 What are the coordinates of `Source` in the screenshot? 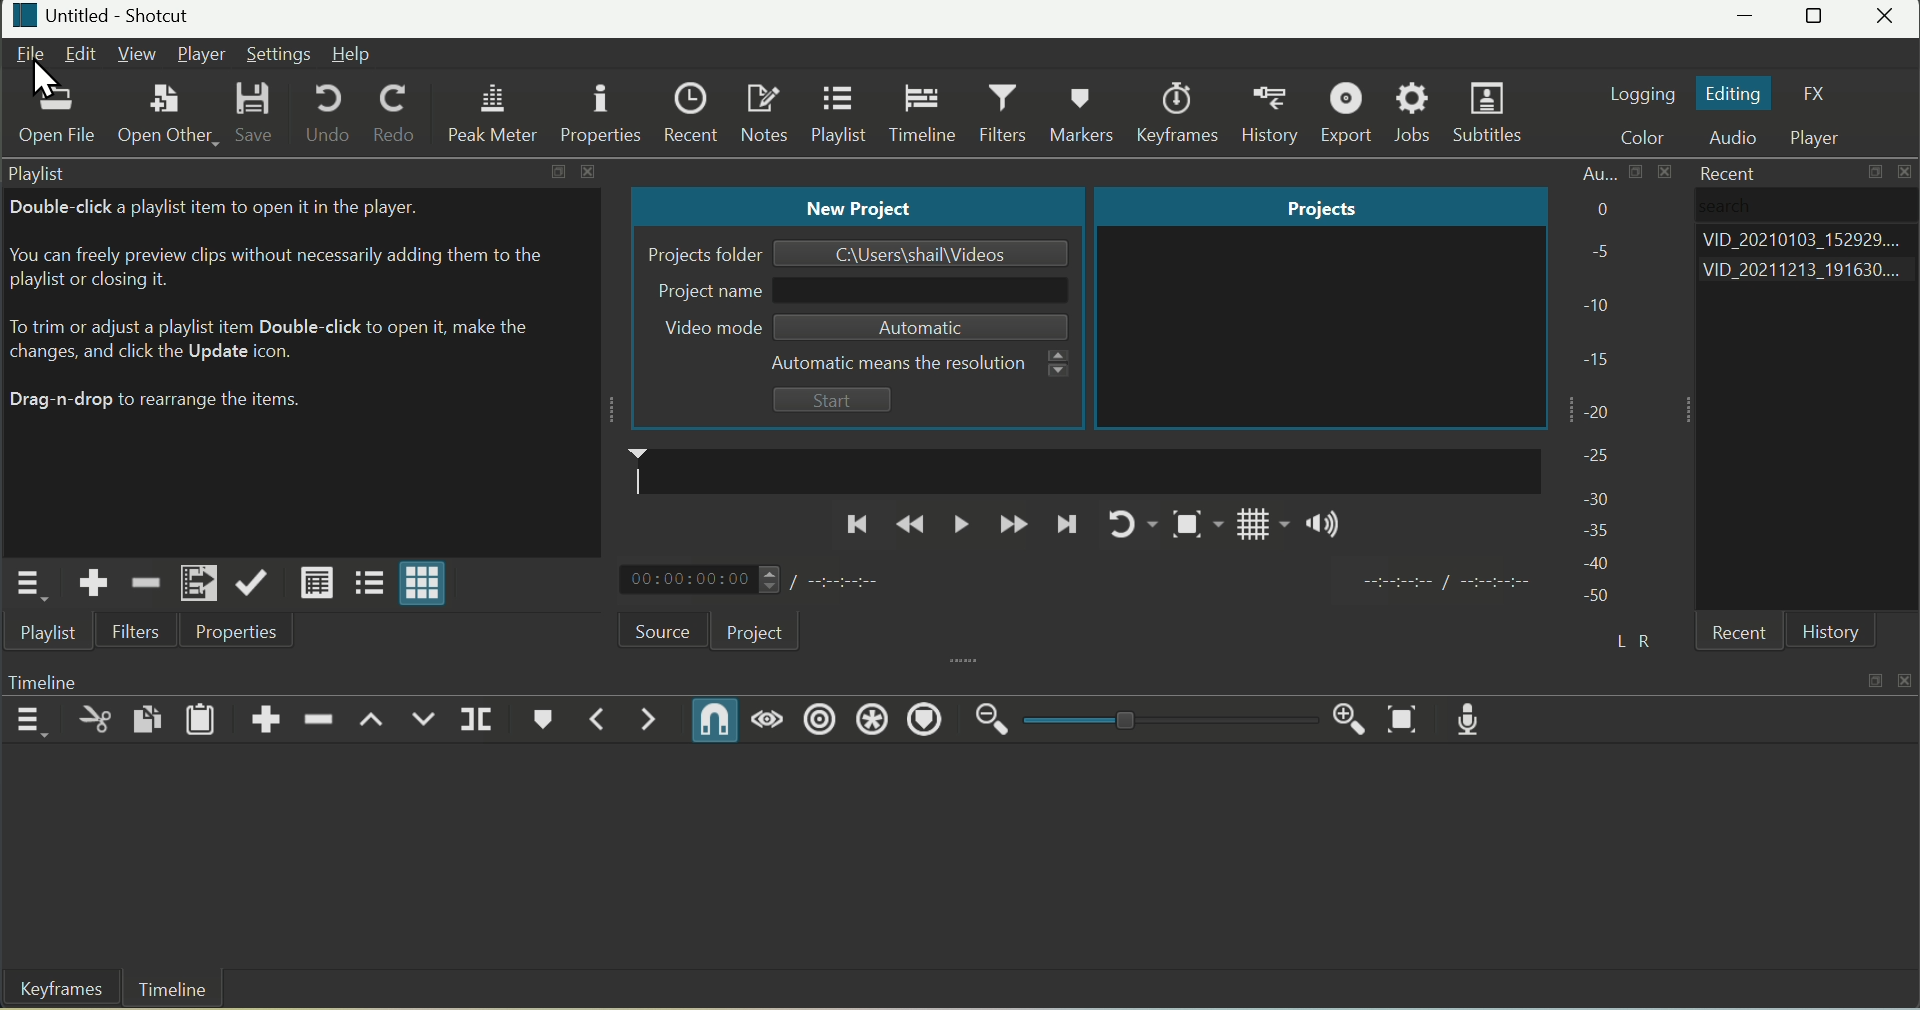 It's located at (647, 630).